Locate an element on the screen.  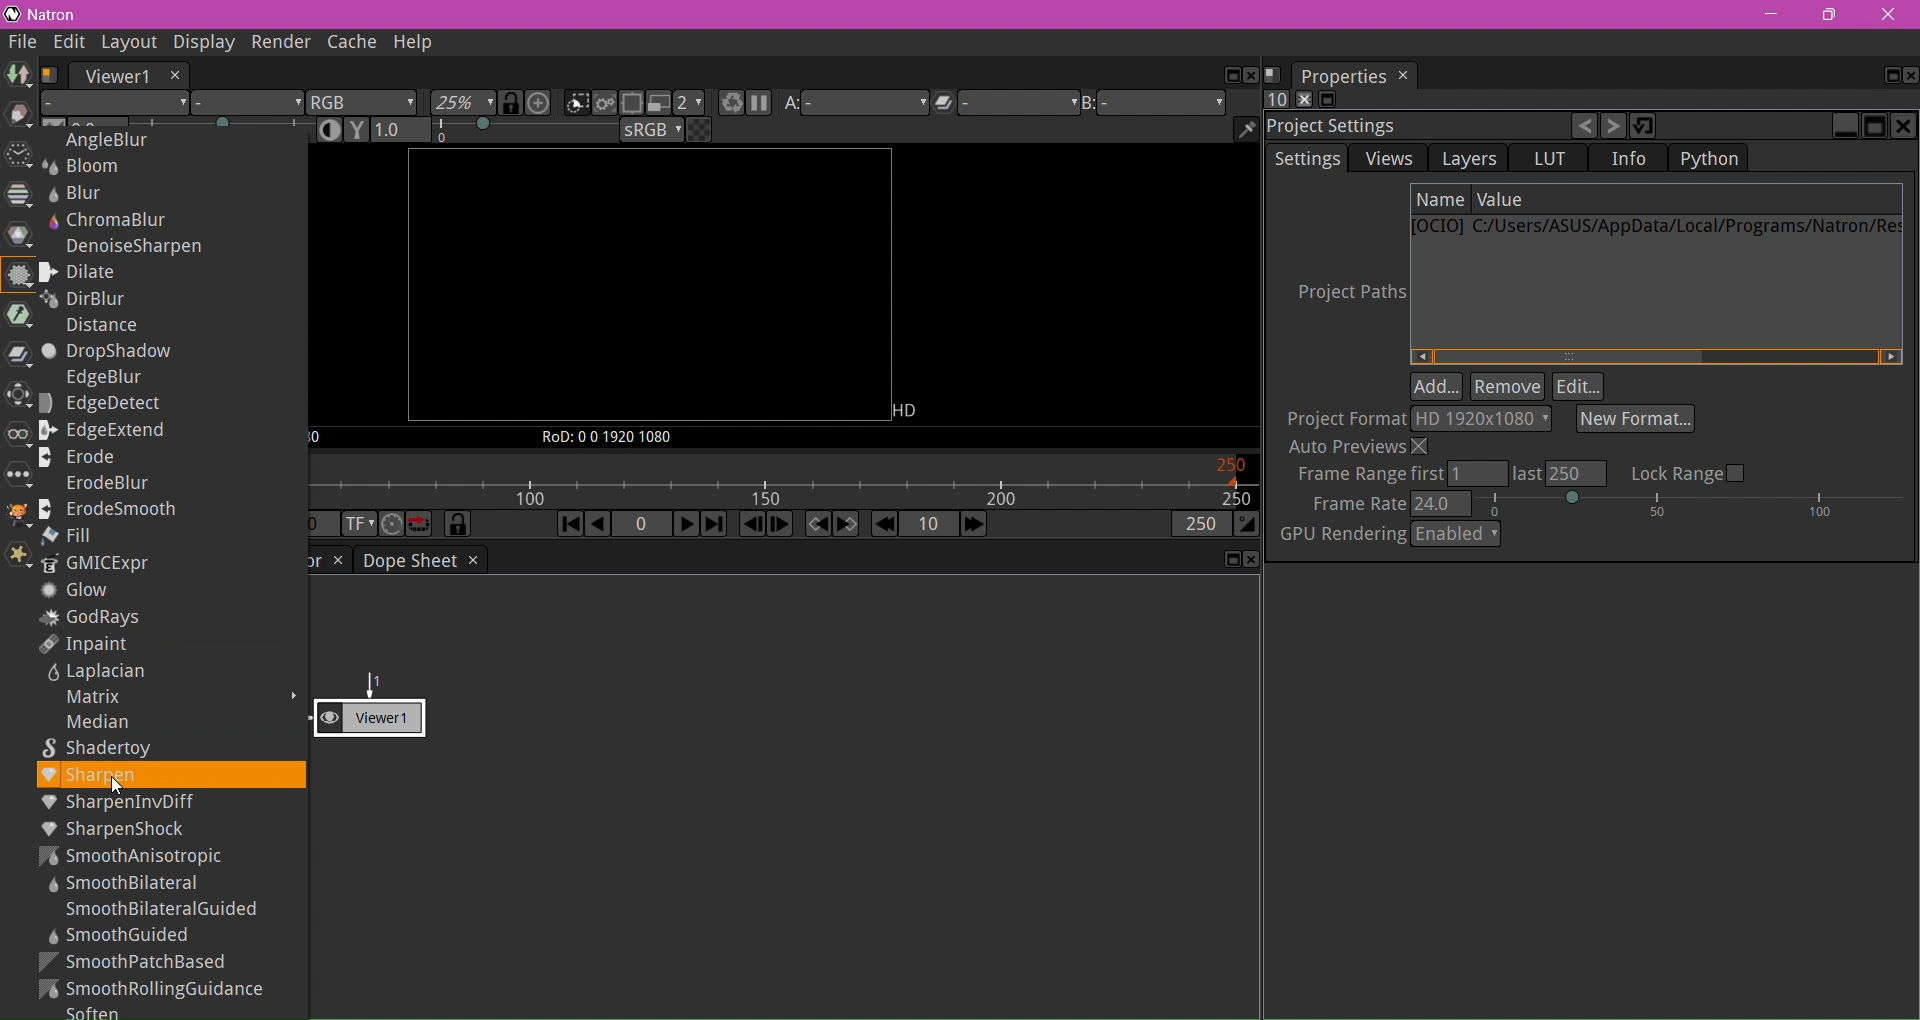
Color is located at coordinates (20, 235).